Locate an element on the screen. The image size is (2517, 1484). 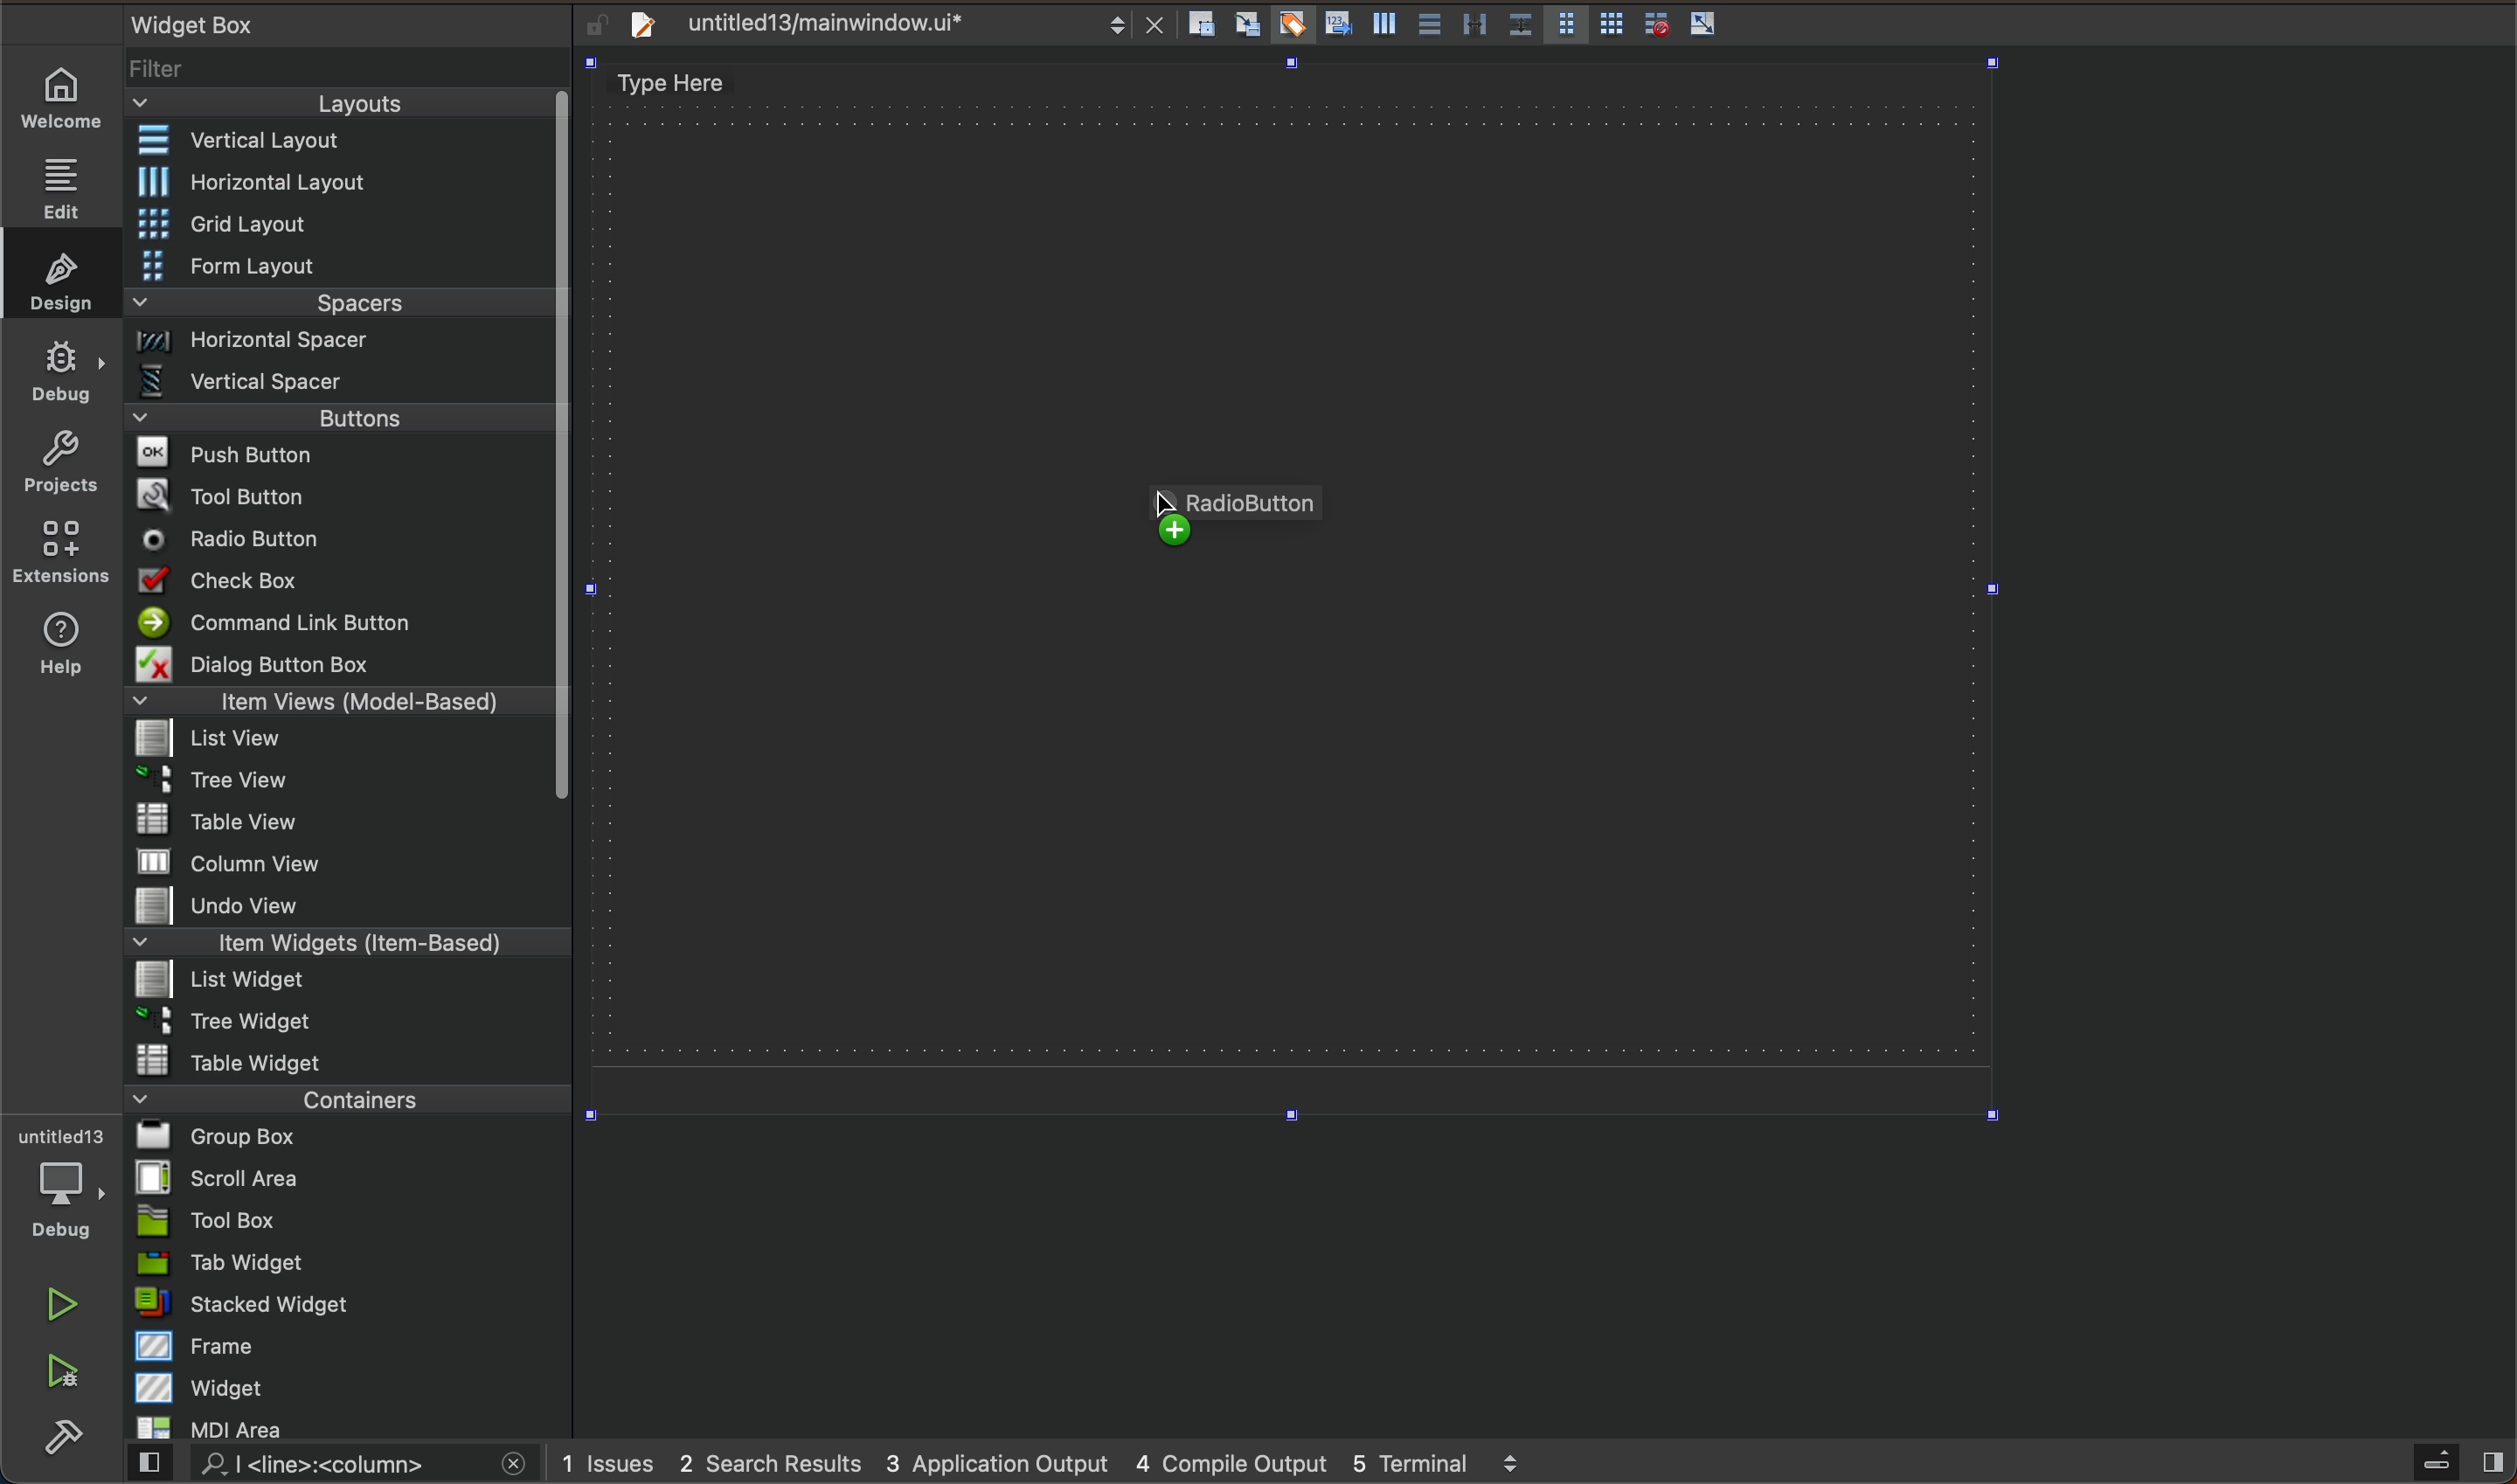
 is located at coordinates (1612, 26).